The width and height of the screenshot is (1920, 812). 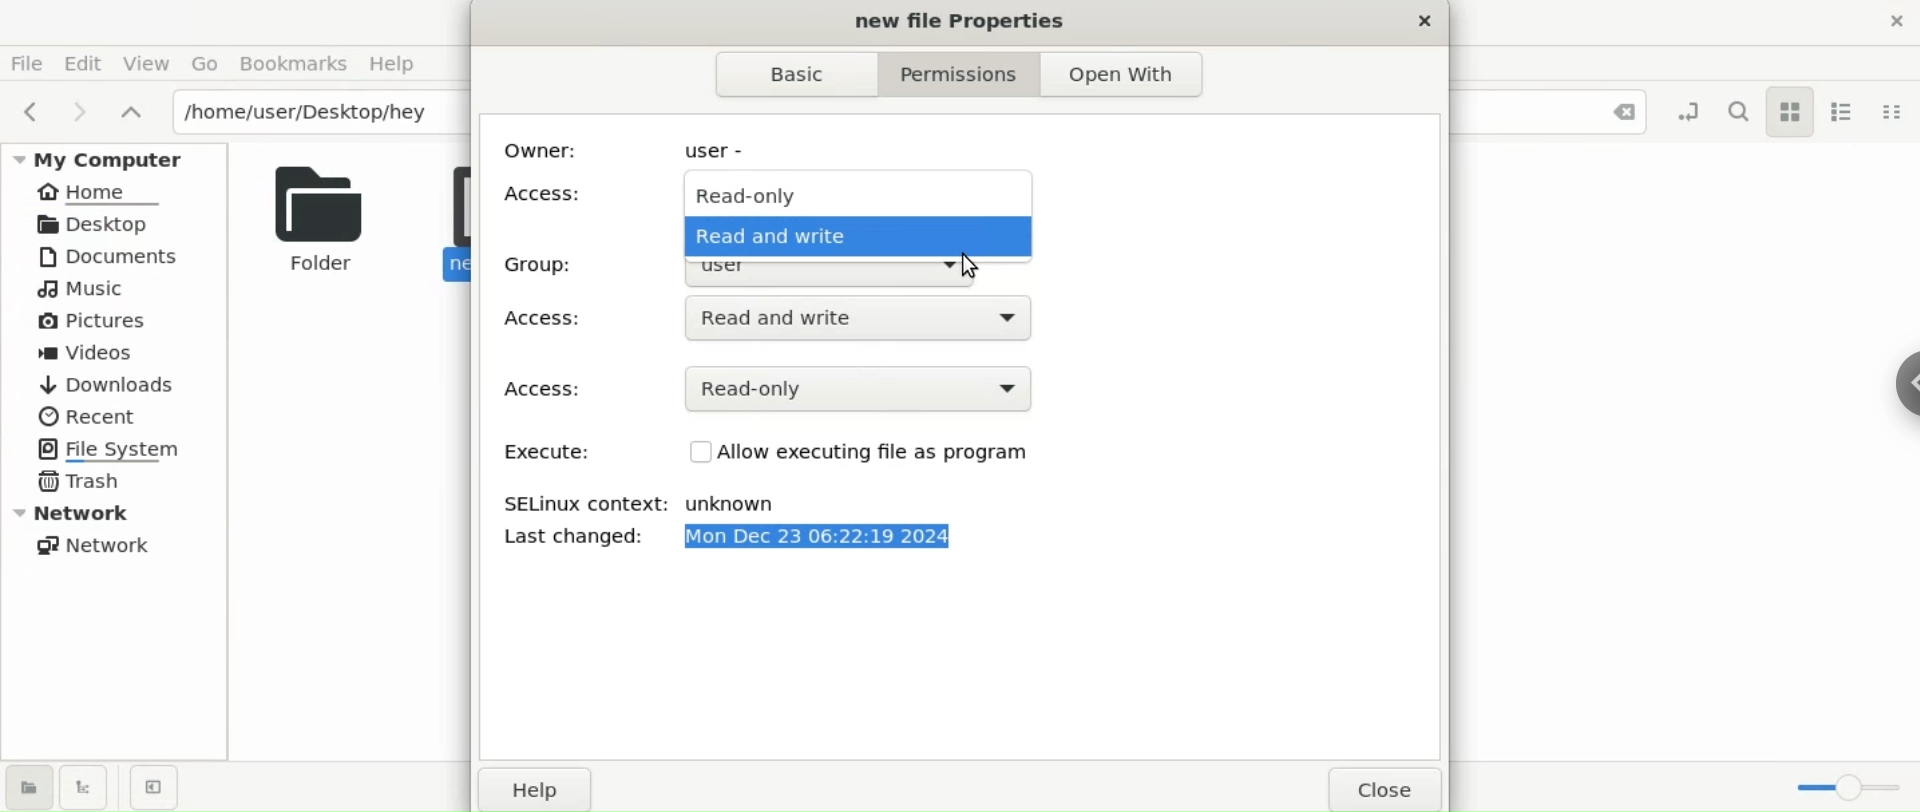 I want to click on Open with, so click(x=1132, y=74).